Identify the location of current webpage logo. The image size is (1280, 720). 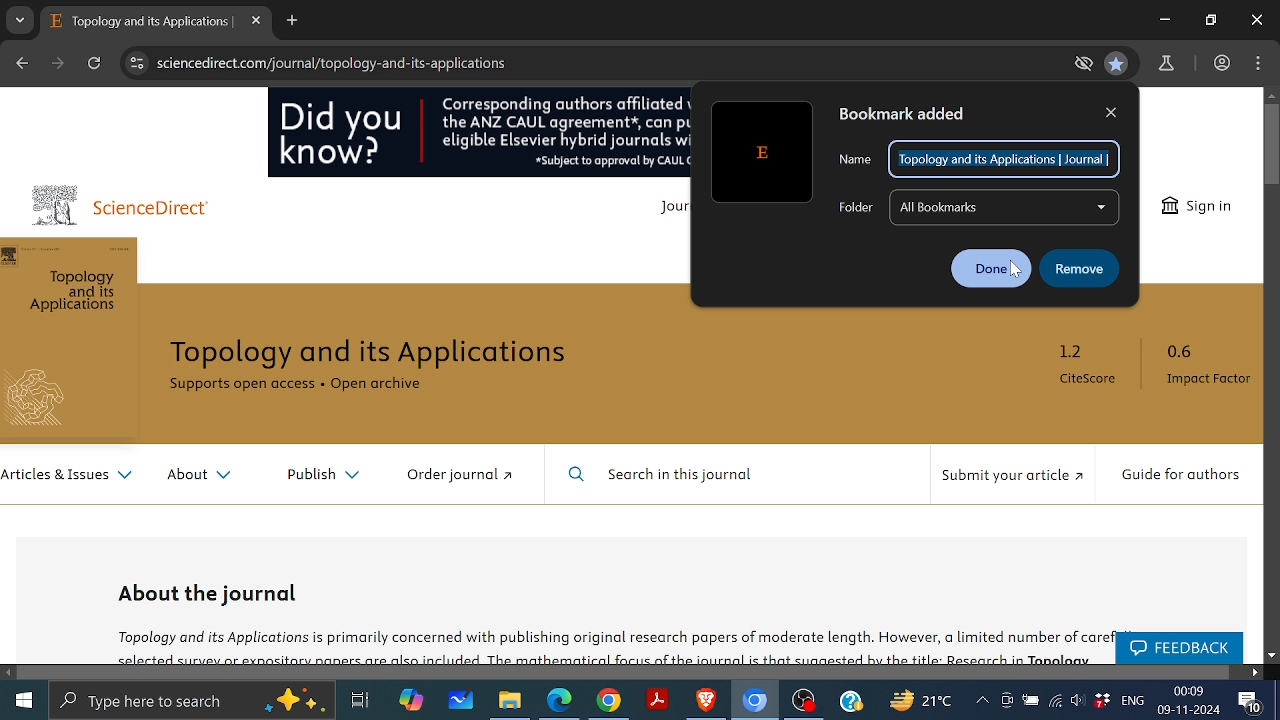
(759, 149).